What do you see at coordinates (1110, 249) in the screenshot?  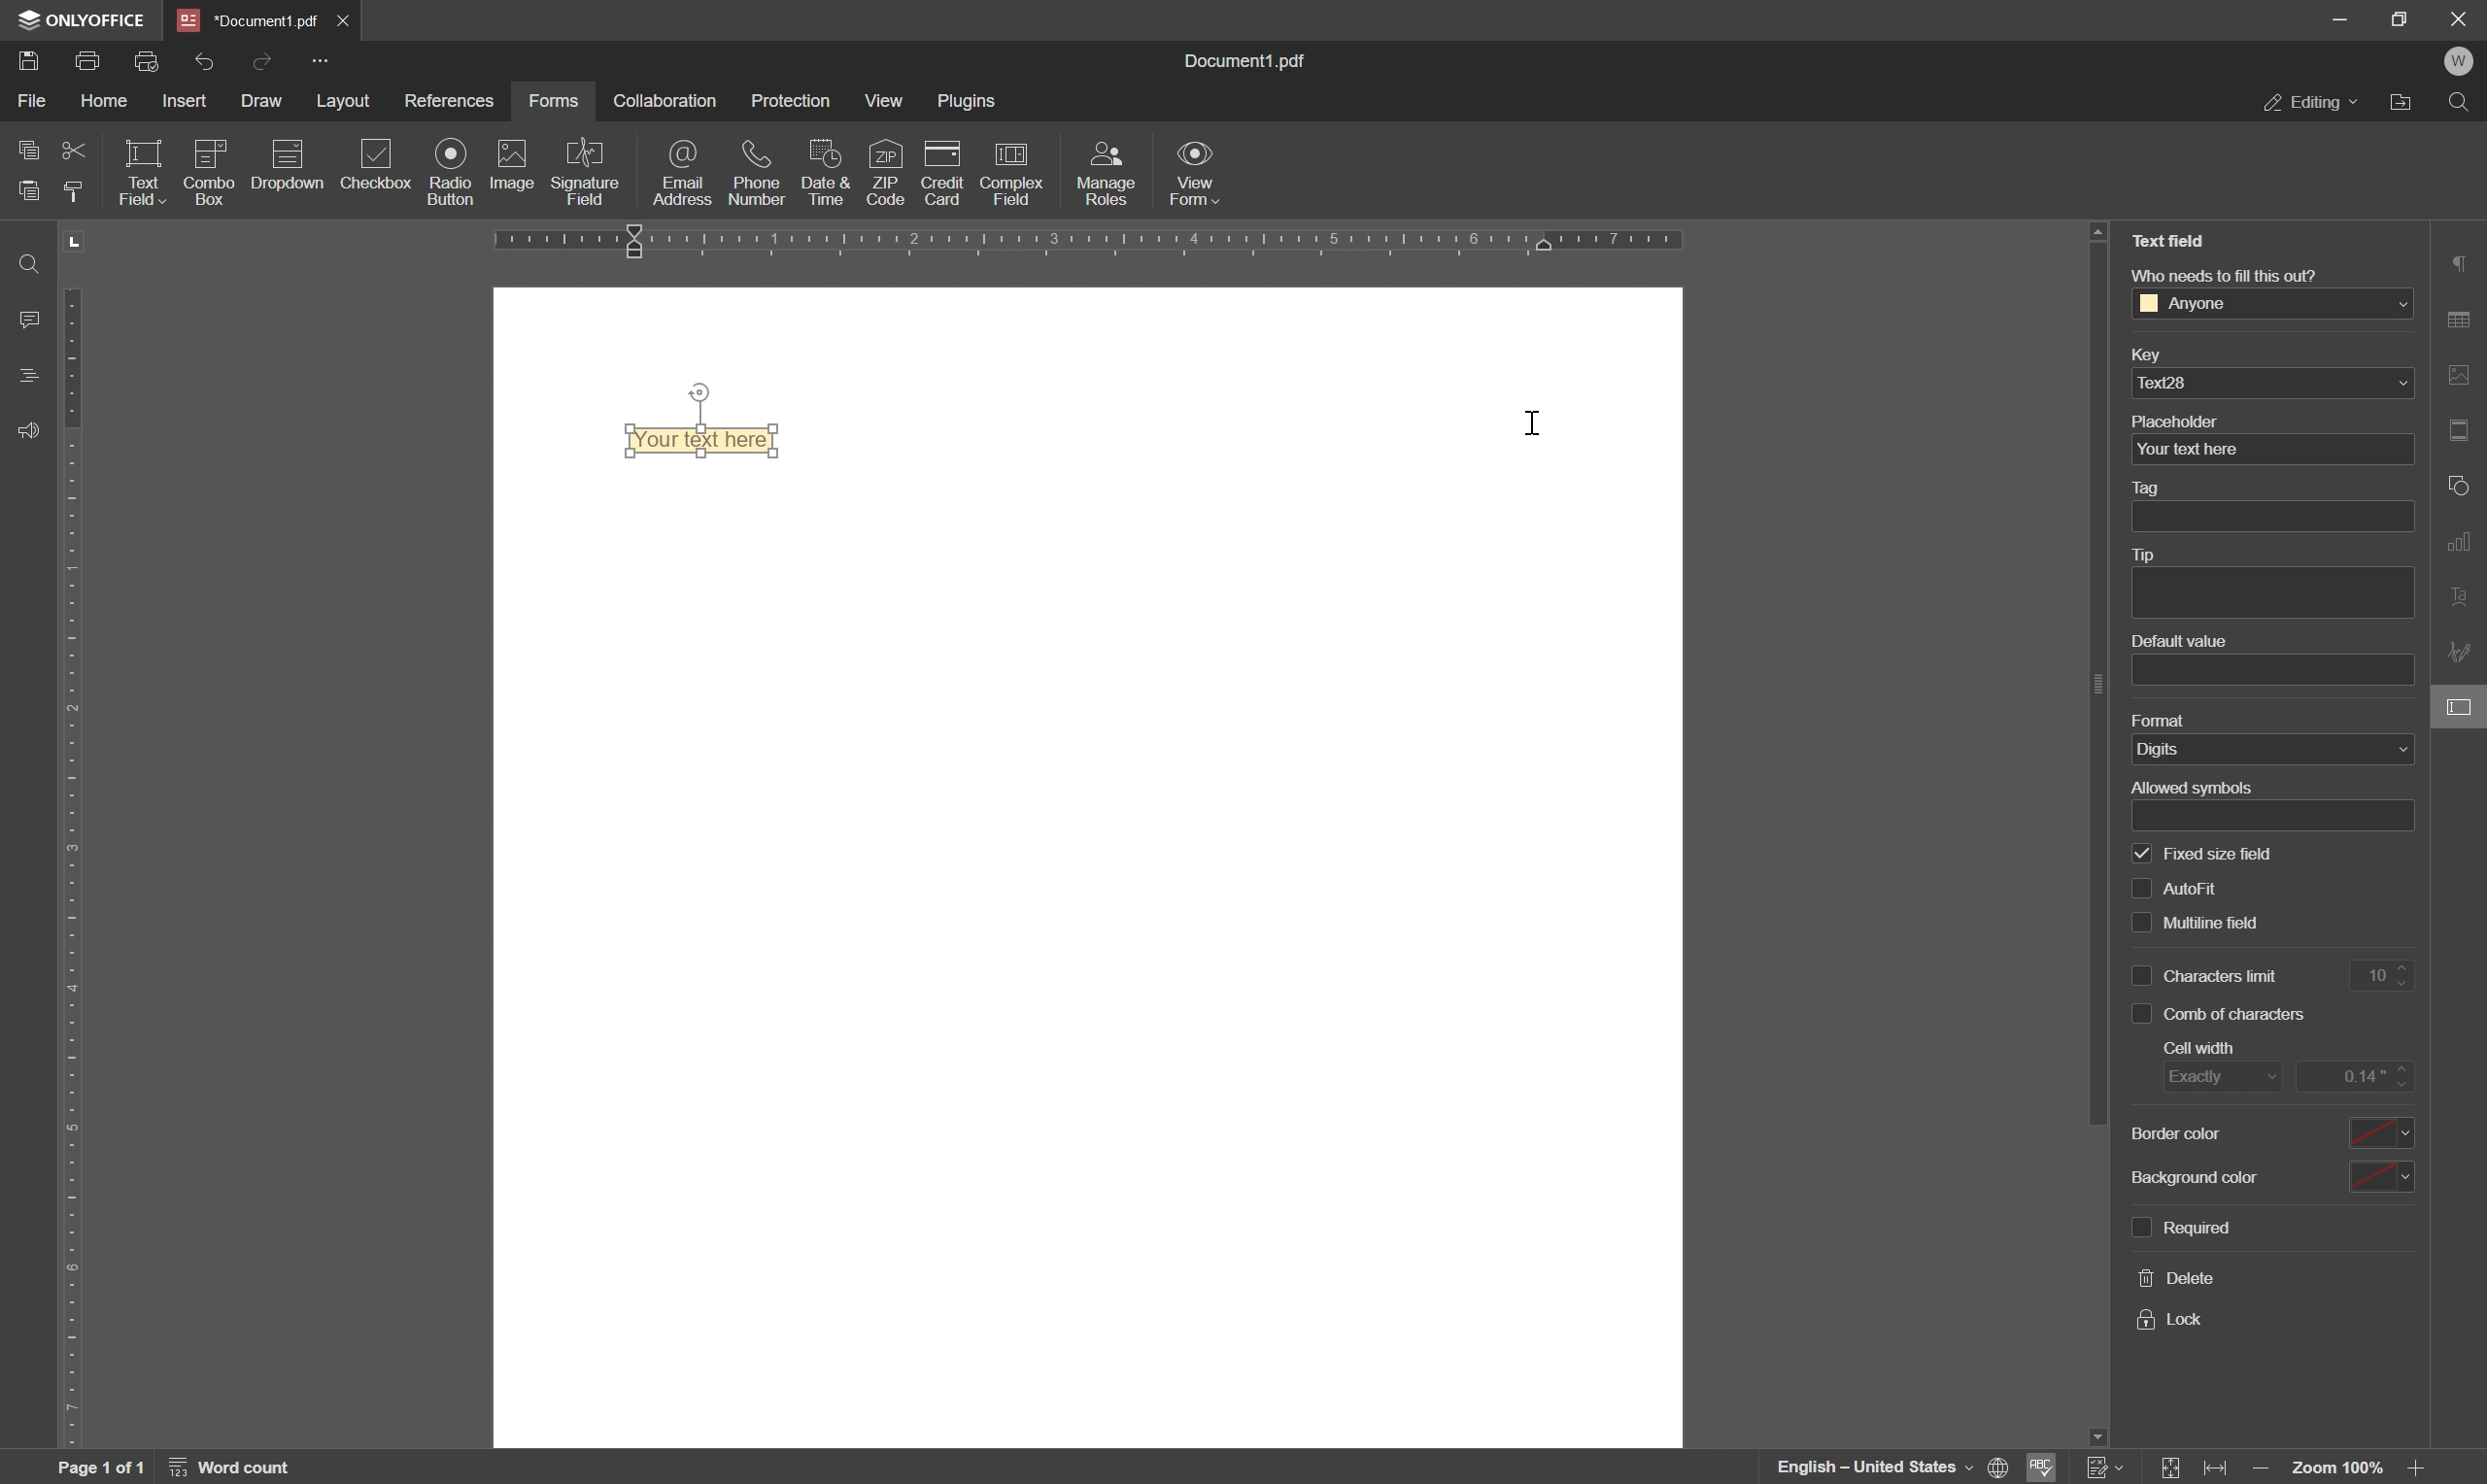 I see `ruler` at bounding box center [1110, 249].